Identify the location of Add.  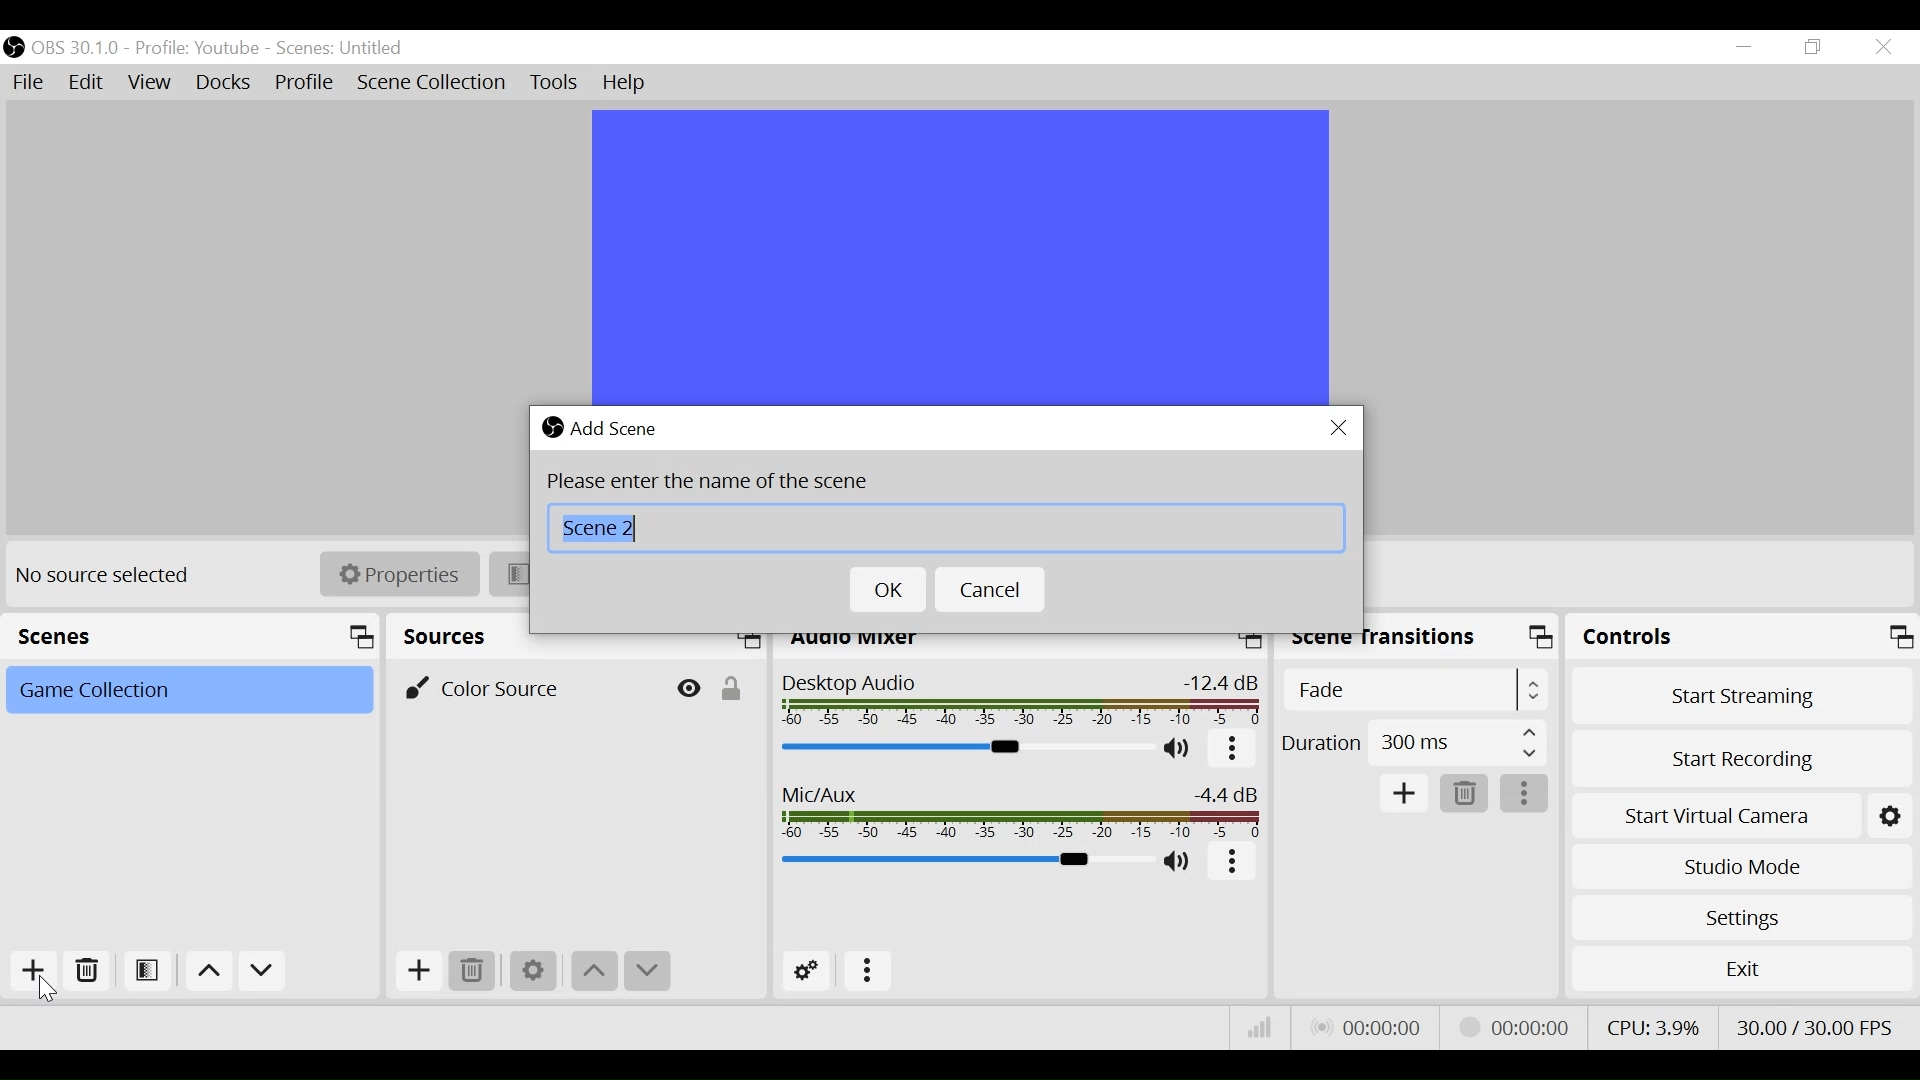
(31, 971).